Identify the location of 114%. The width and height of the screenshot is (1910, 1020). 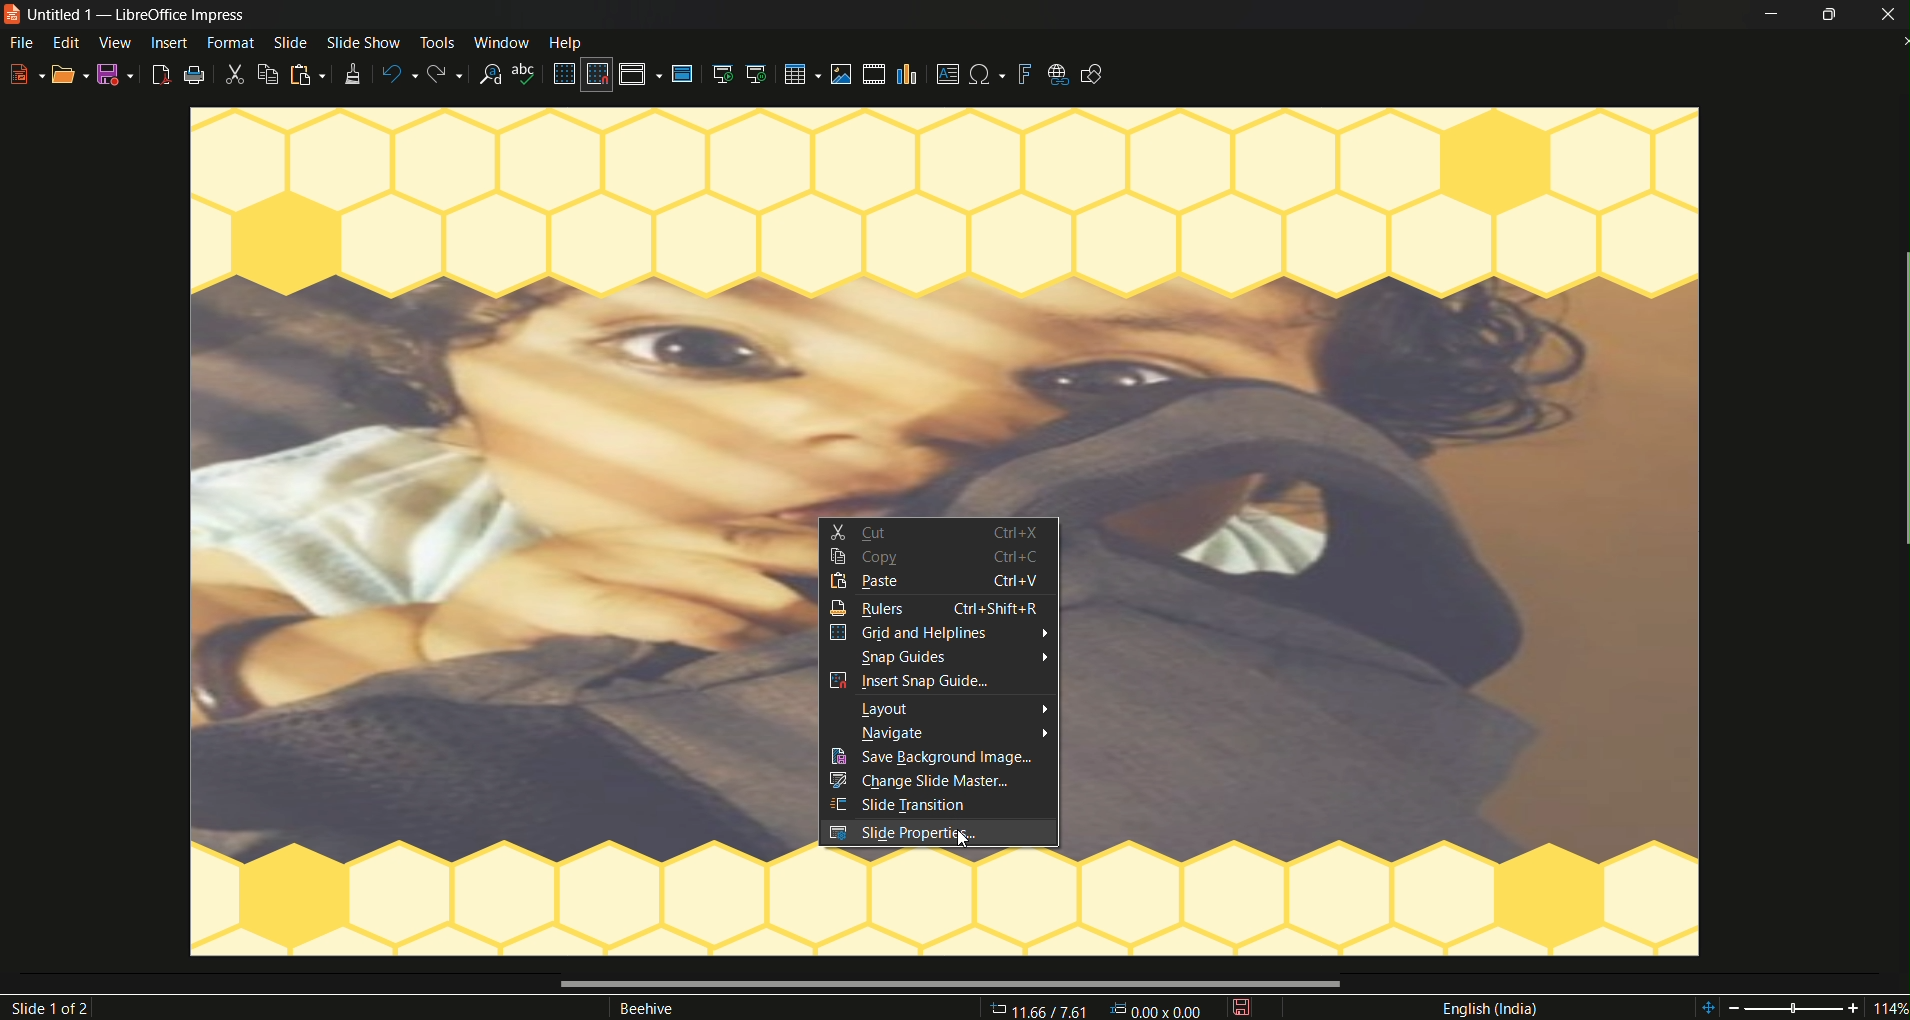
(1801, 1005).